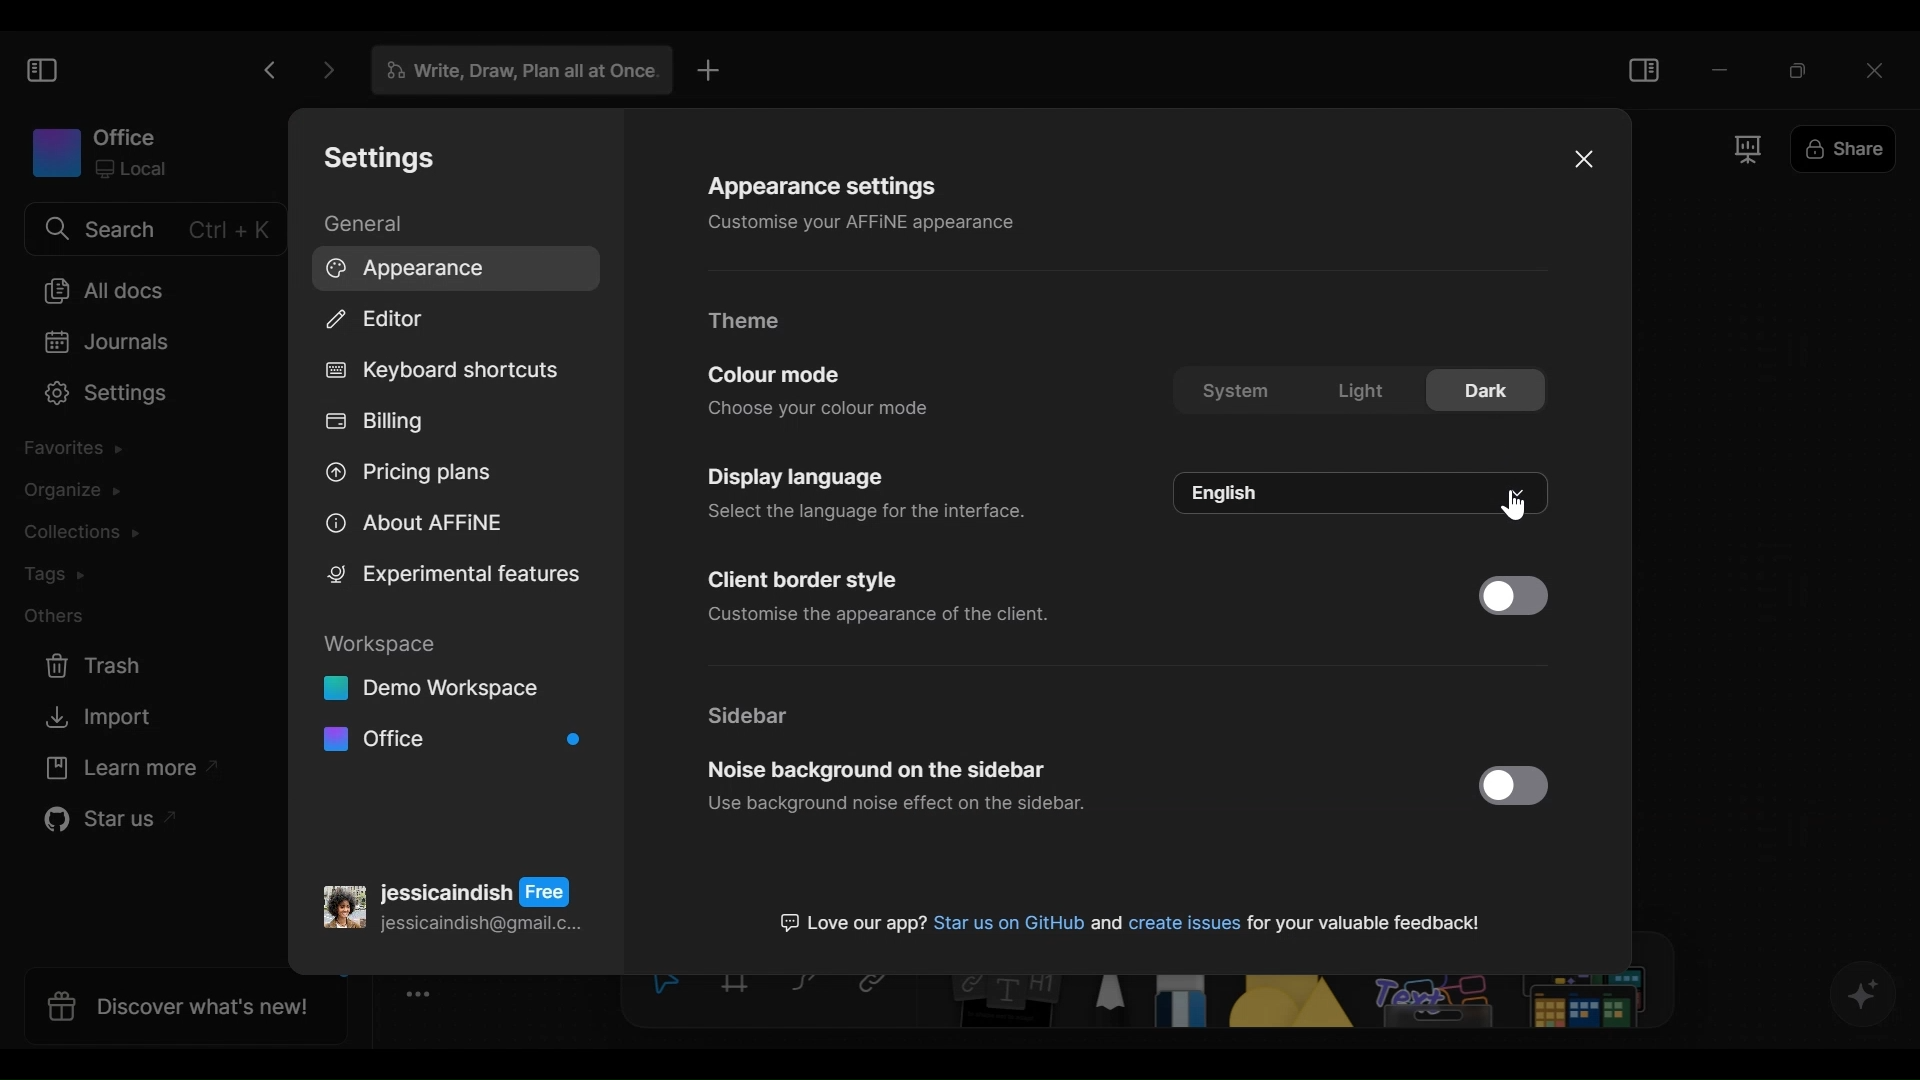  Describe the element at coordinates (100, 151) in the screenshot. I see `Workspace` at that location.